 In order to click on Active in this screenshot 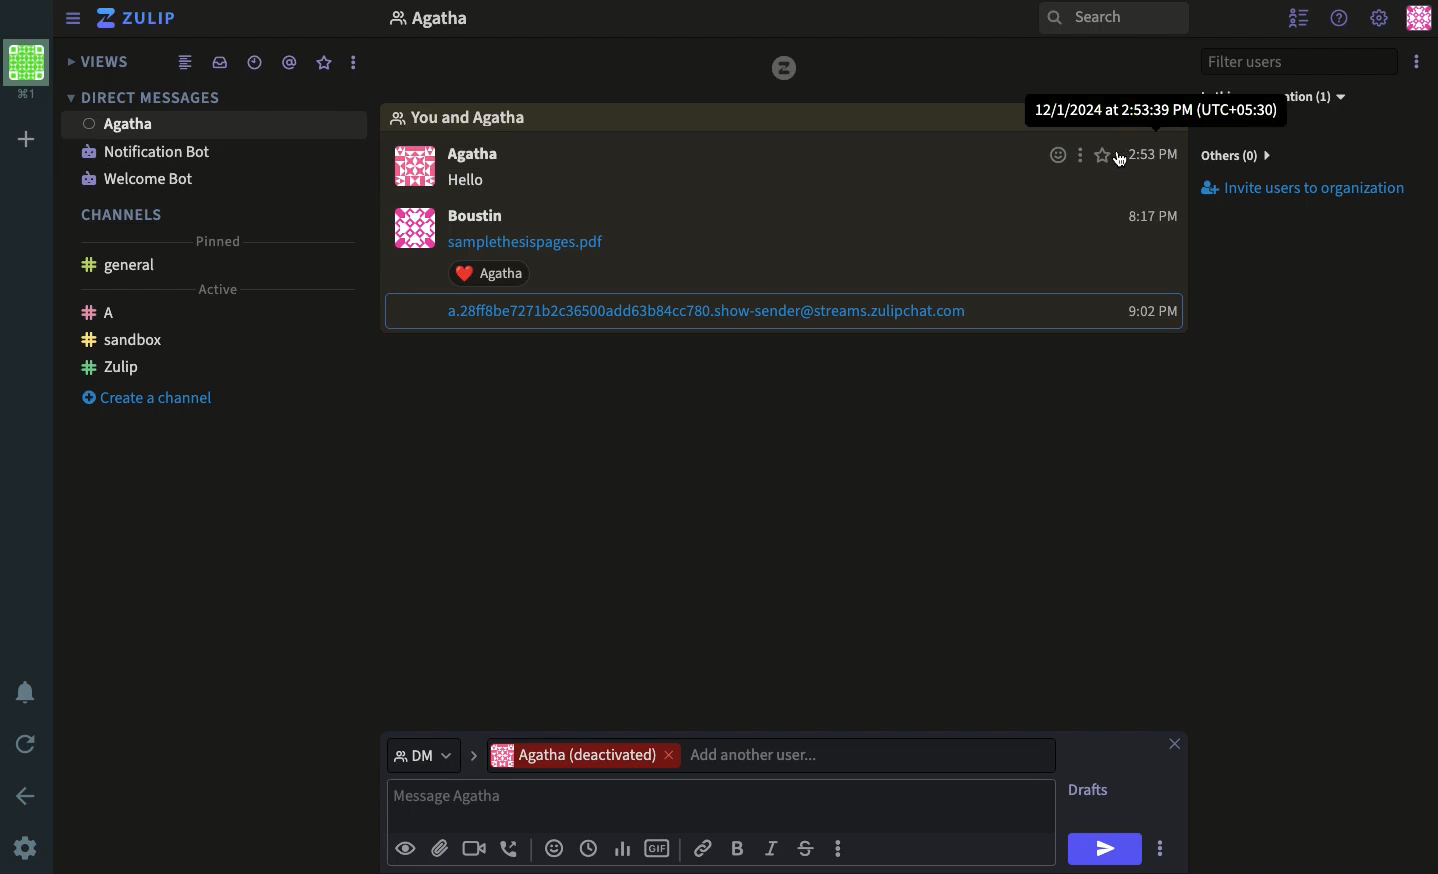, I will do `click(219, 289)`.